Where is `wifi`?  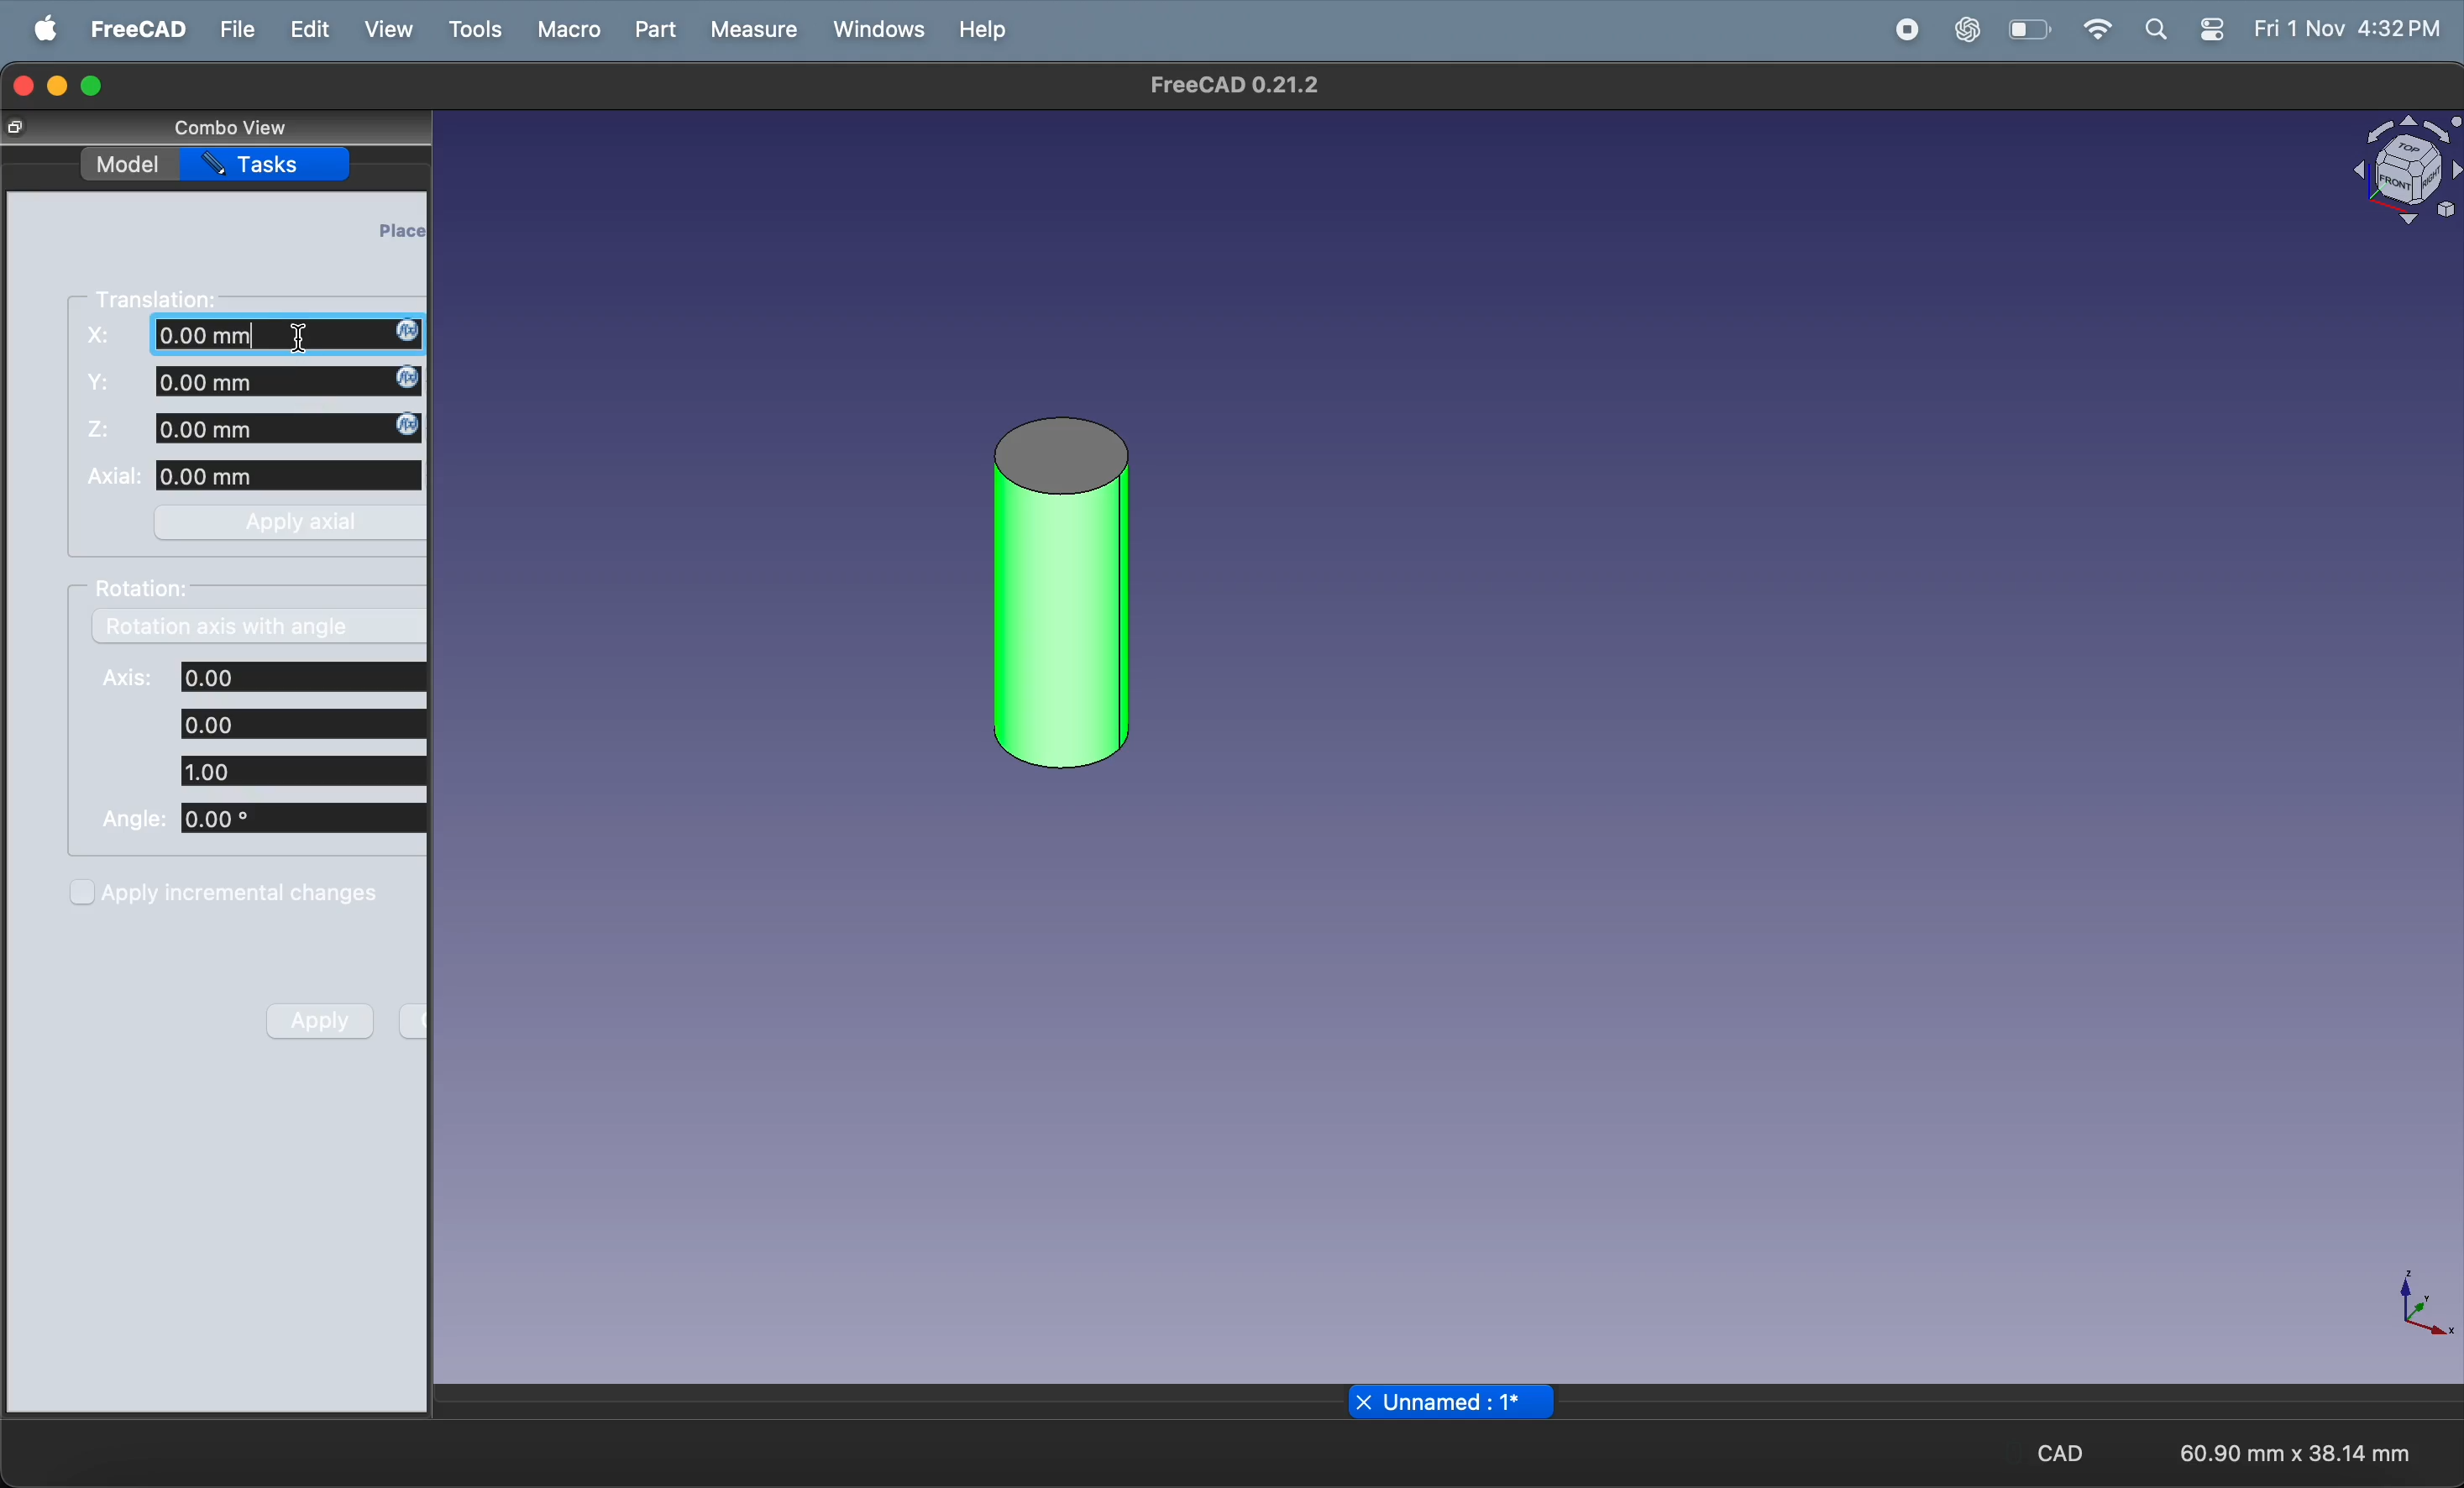 wifi is located at coordinates (2096, 29).